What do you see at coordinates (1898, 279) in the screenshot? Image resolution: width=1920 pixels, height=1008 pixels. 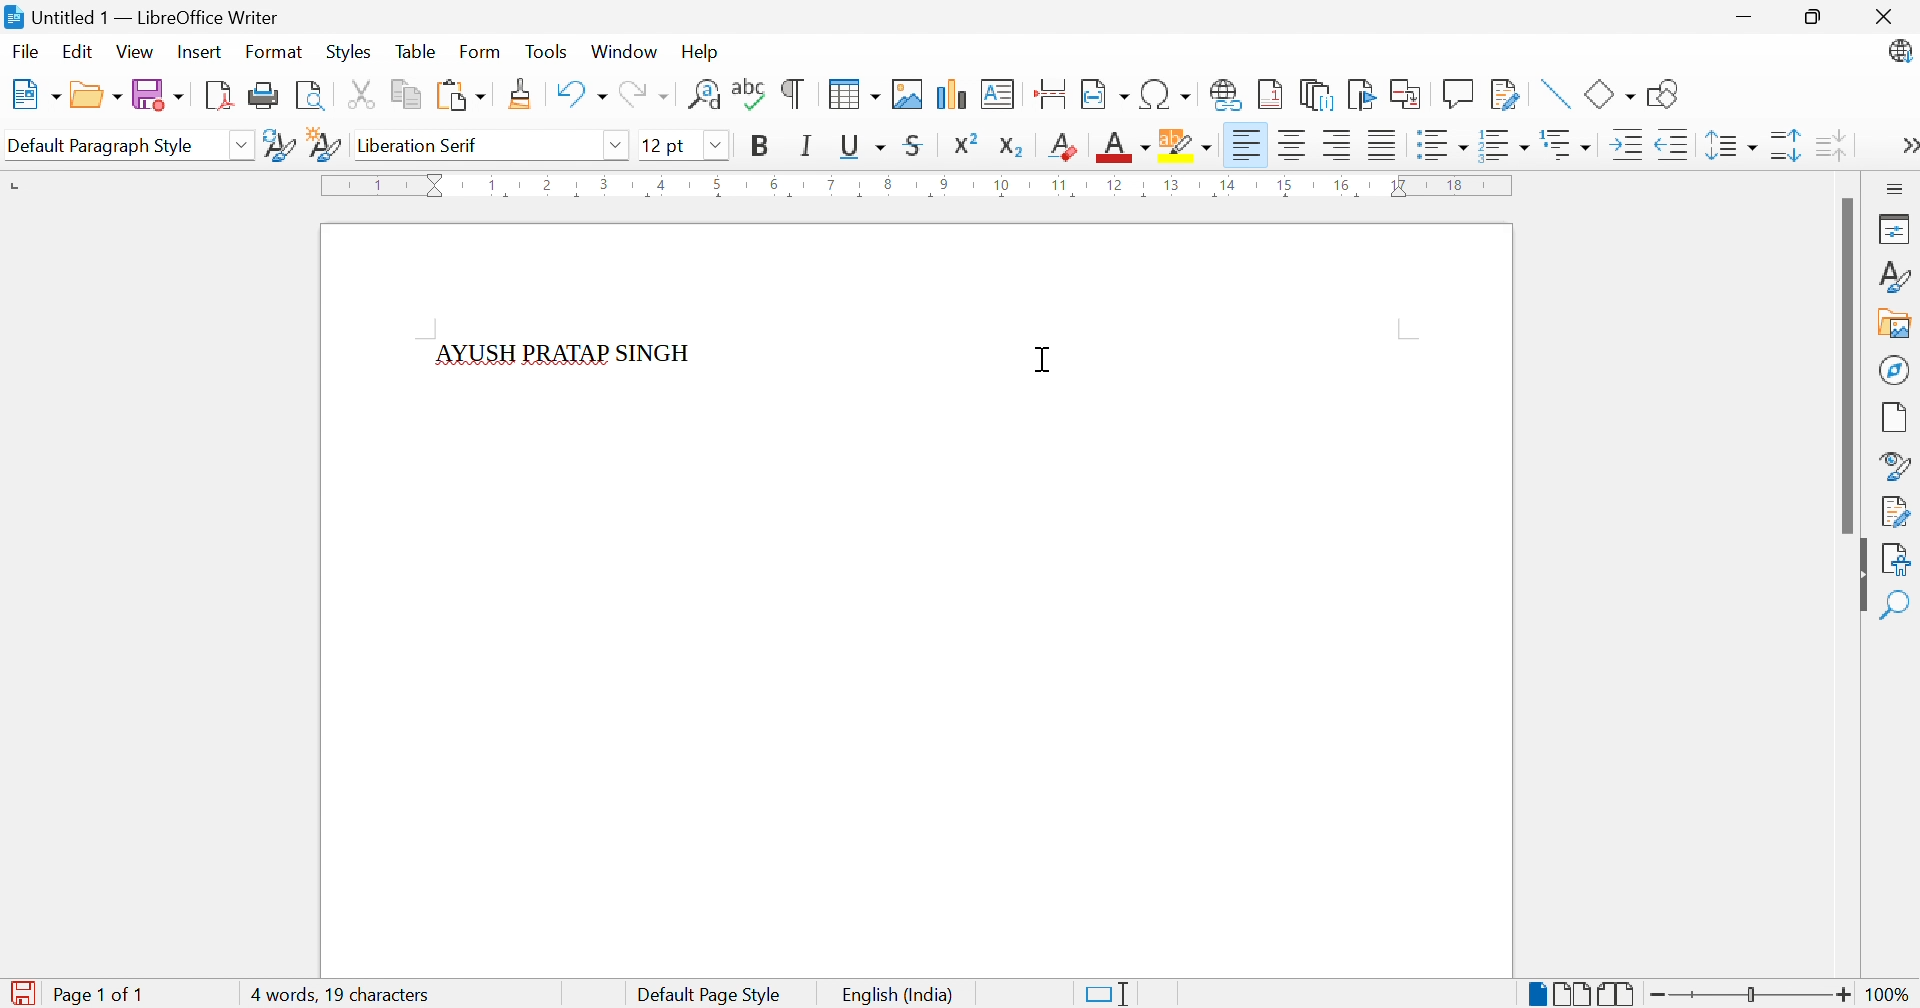 I see `Styles` at bounding box center [1898, 279].